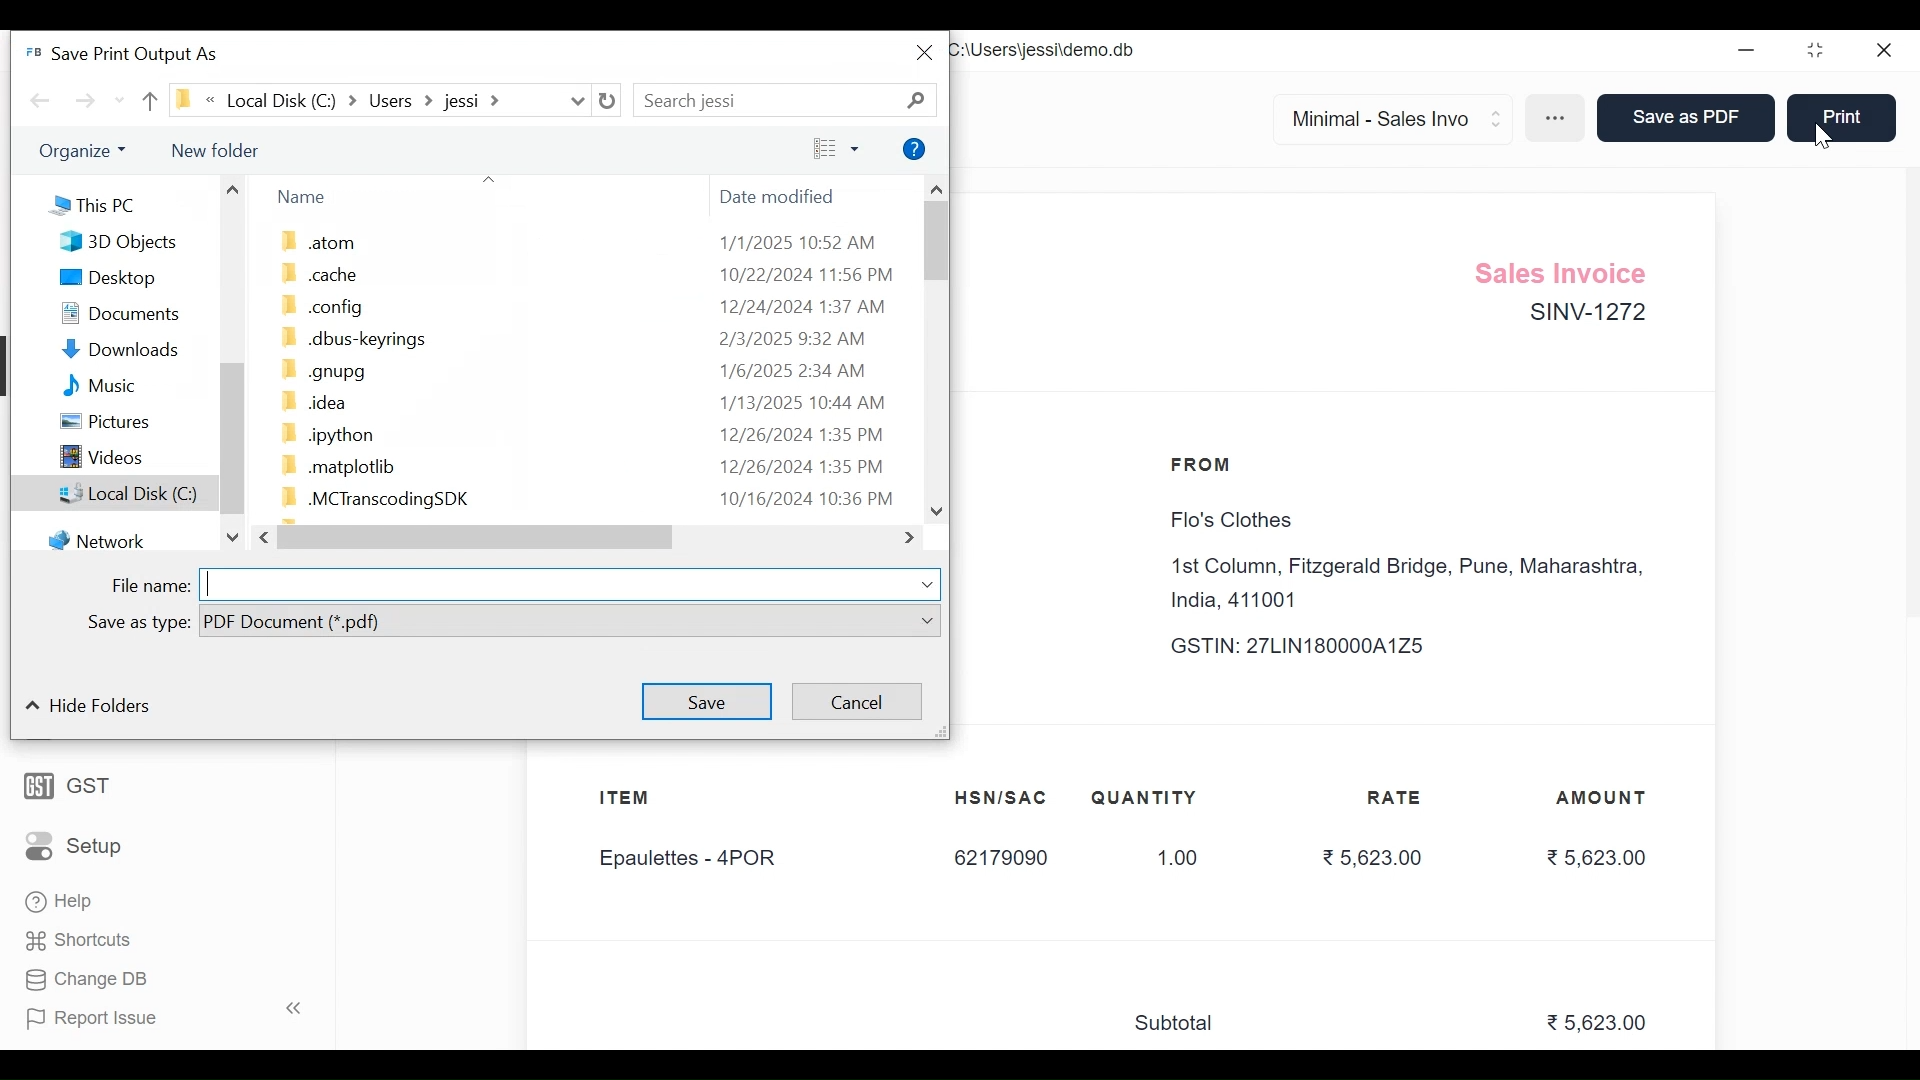 The height and width of the screenshot is (1080, 1920). What do you see at coordinates (337, 467) in the screenshot?
I see `.matplotlib` at bounding box center [337, 467].